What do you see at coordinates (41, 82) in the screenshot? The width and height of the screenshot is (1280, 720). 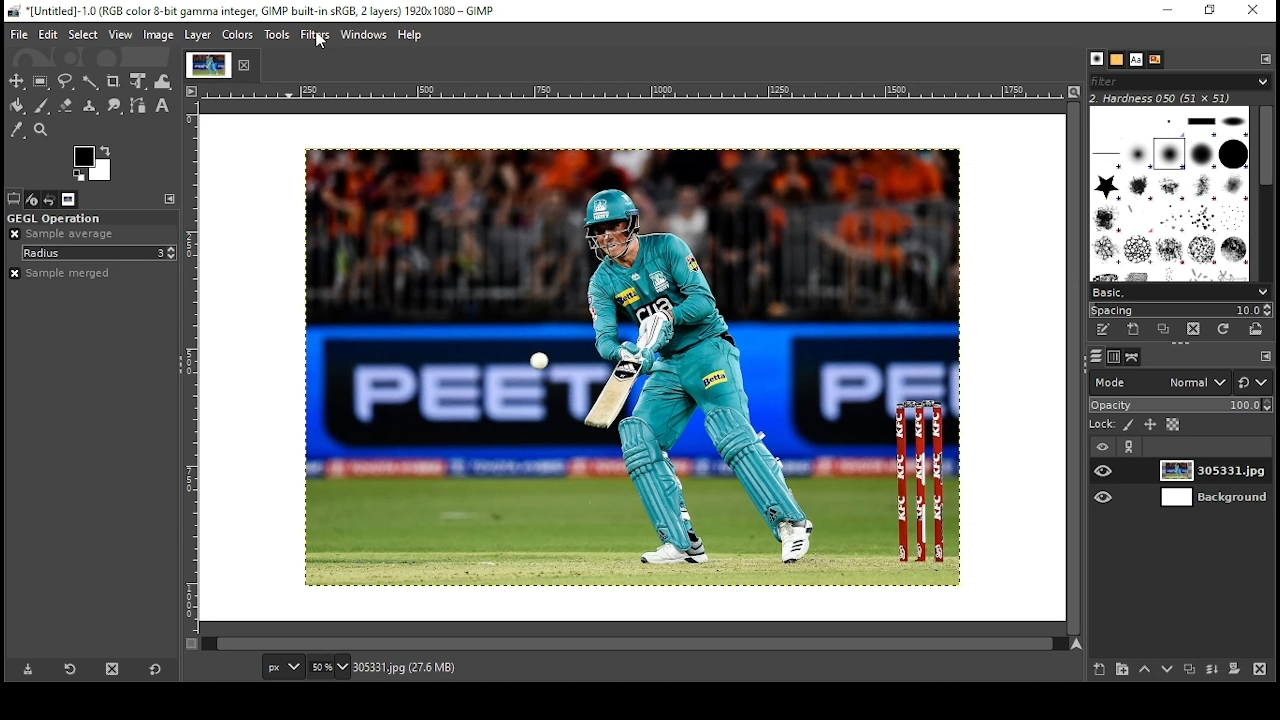 I see `rectangular selection tool` at bounding box center [41, 82].